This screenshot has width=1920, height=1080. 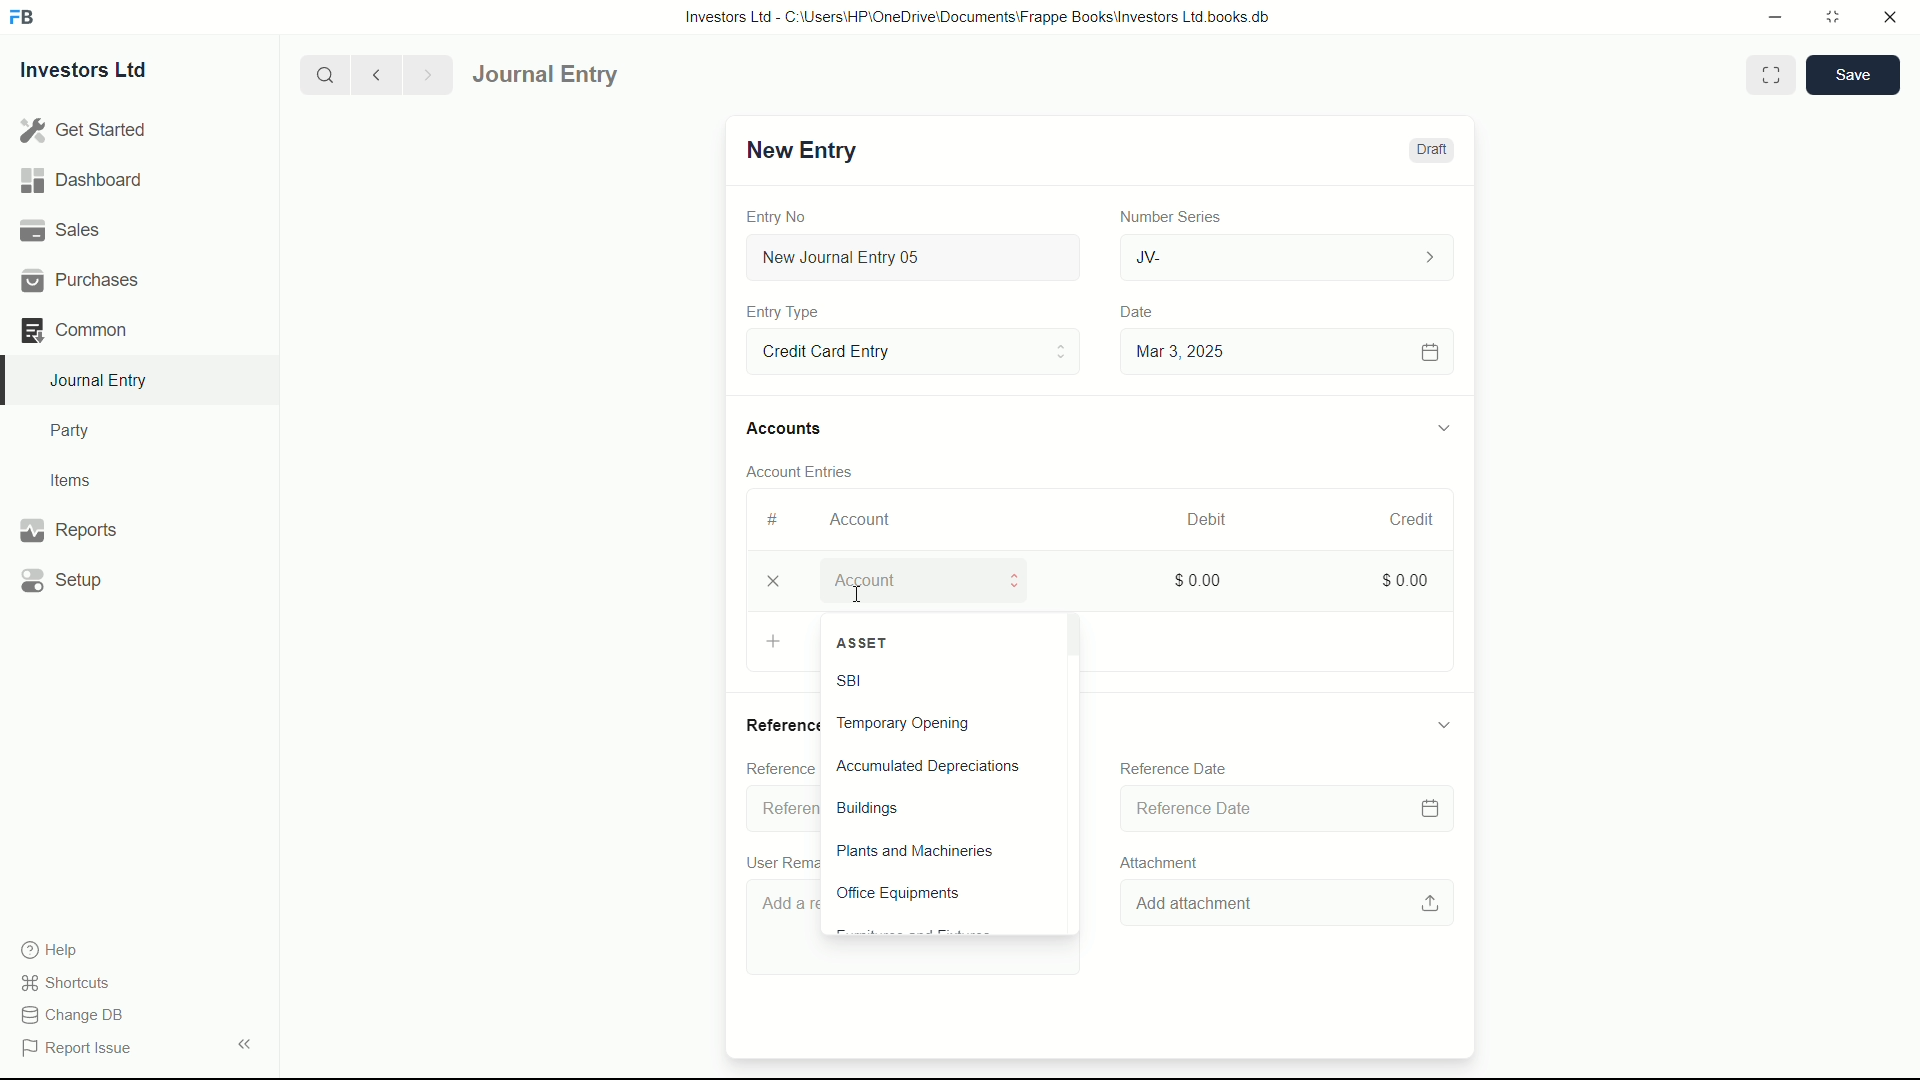 What do you see at coordinates (1770, 15) in the screenshot?
I see `minimize` at bounding box center [1770, 15].